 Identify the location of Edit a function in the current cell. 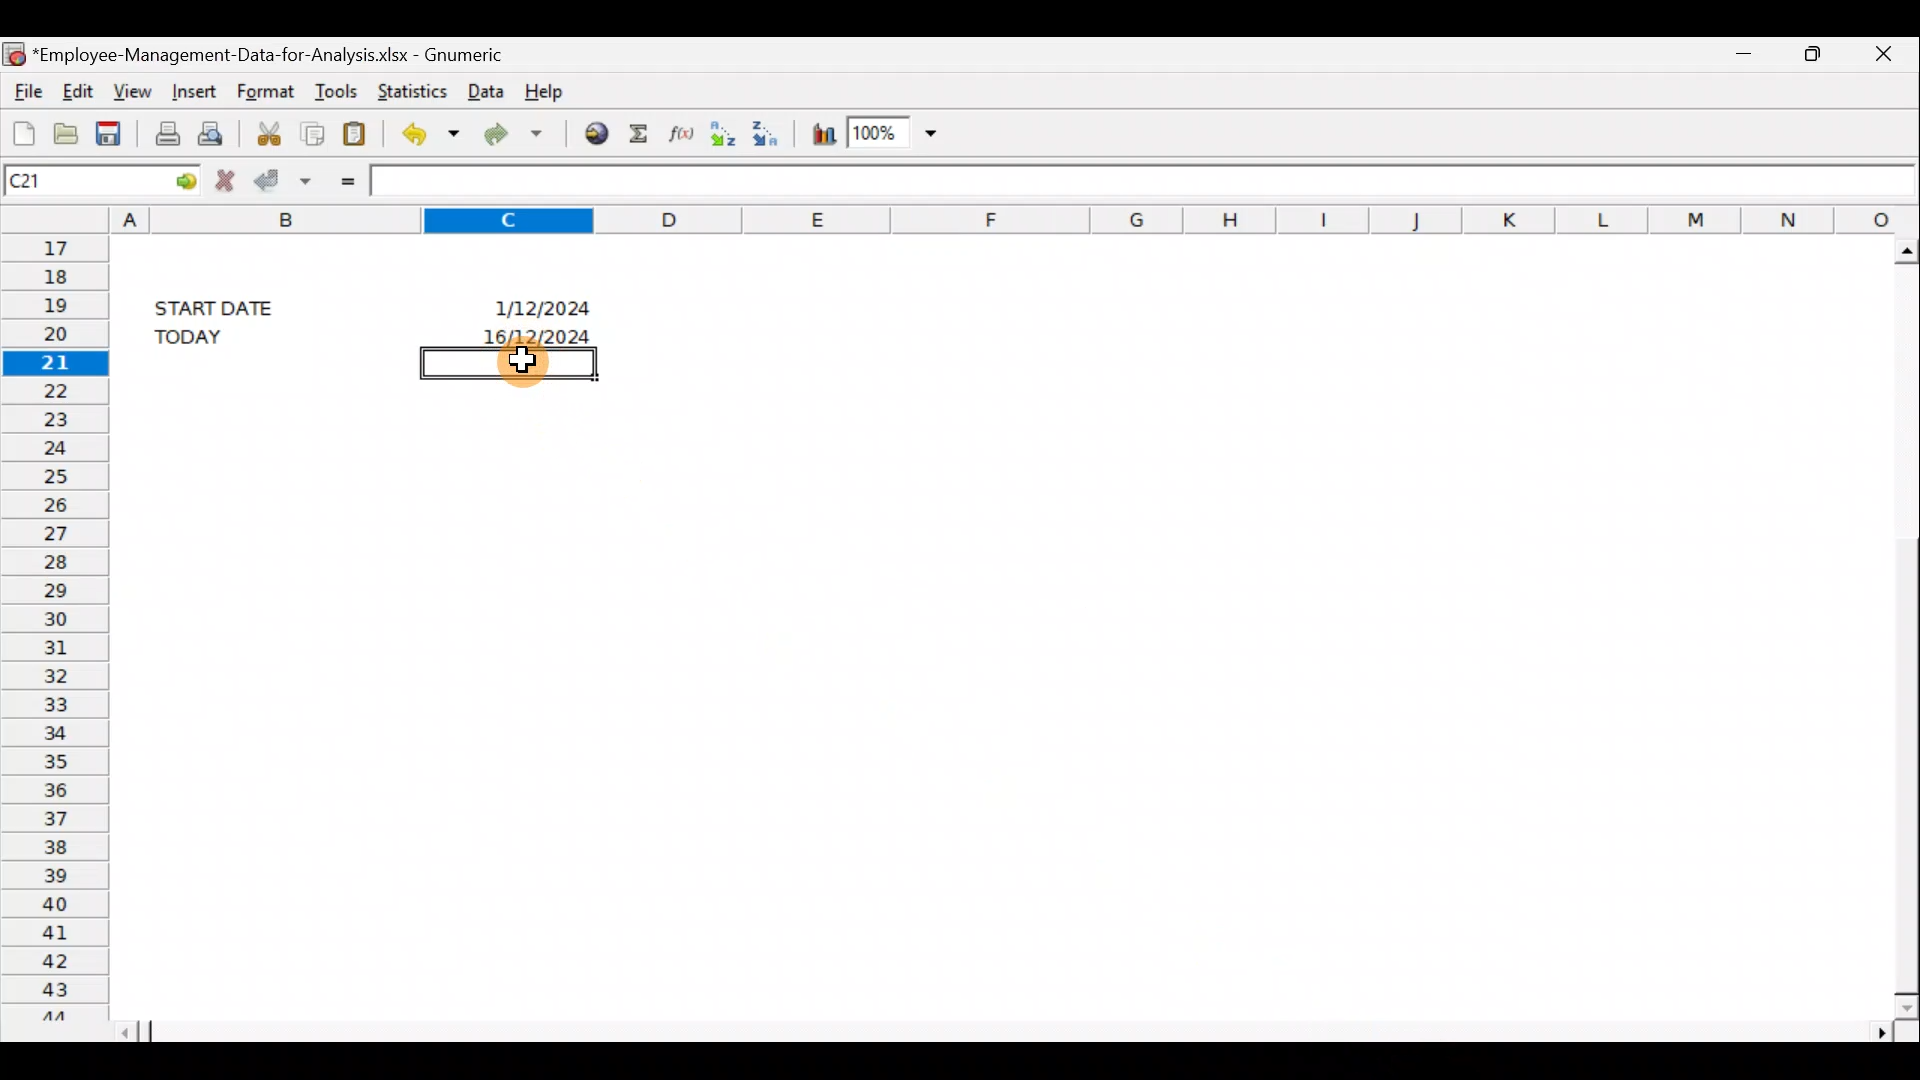
(678, 134).